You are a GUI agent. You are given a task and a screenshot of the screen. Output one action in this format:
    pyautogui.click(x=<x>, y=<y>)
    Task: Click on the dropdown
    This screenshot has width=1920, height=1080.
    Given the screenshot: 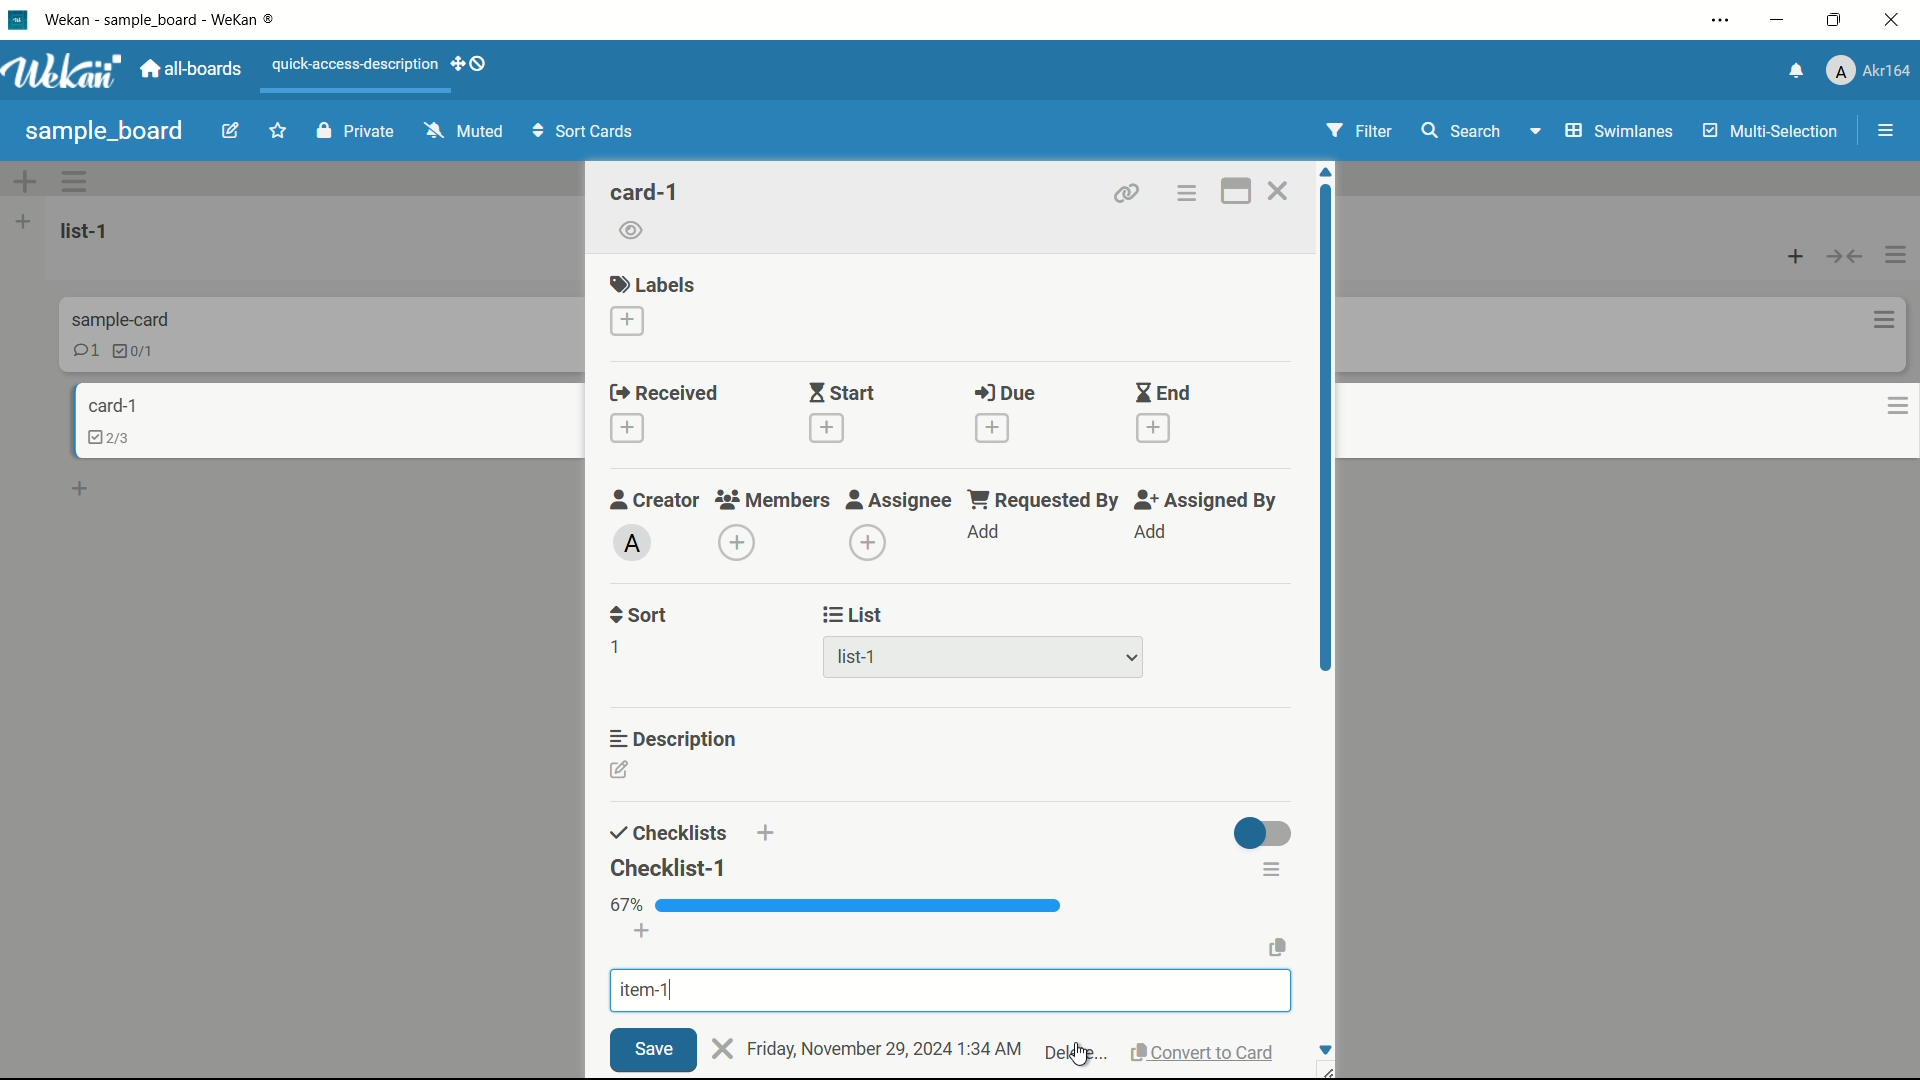 What is the action you would take?
    pyautogui.click(x=1131, y=656)
    